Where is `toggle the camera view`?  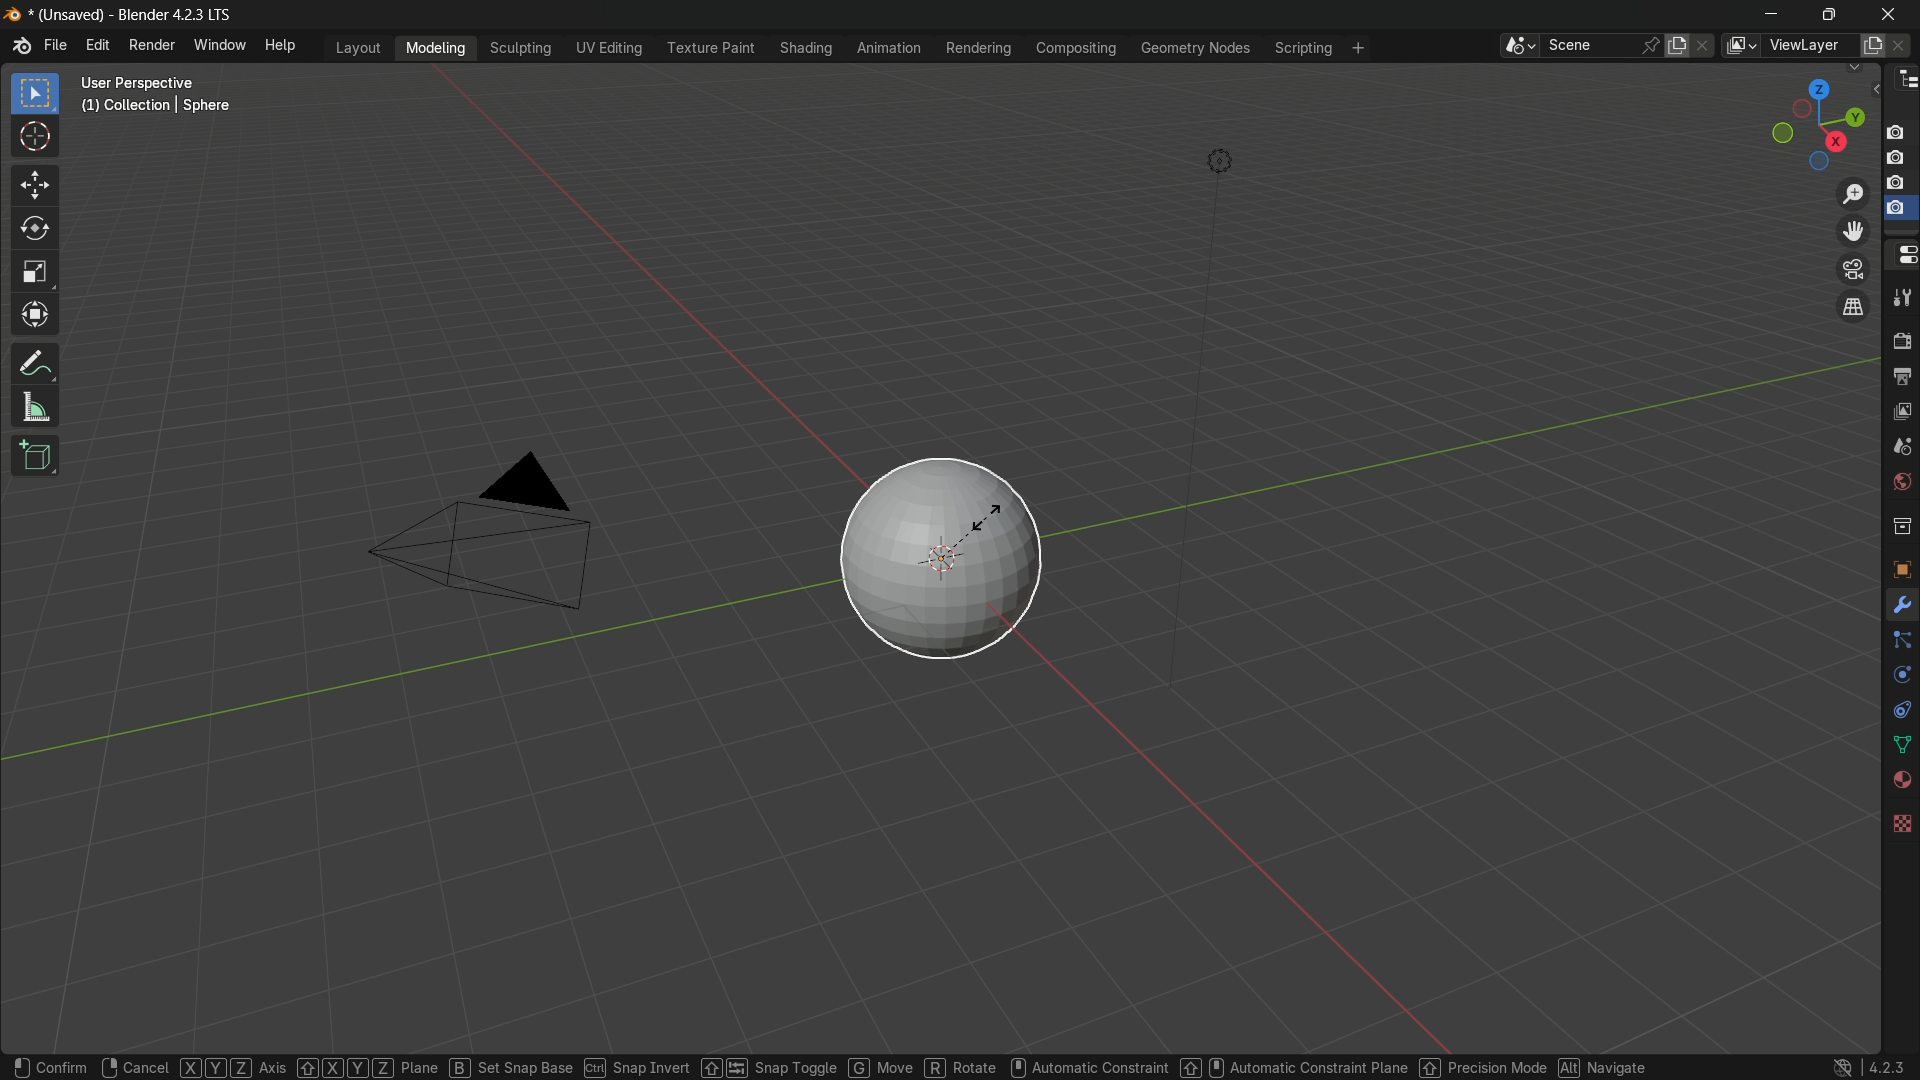 toggle the camera view is located at coordinates (1854, 269).